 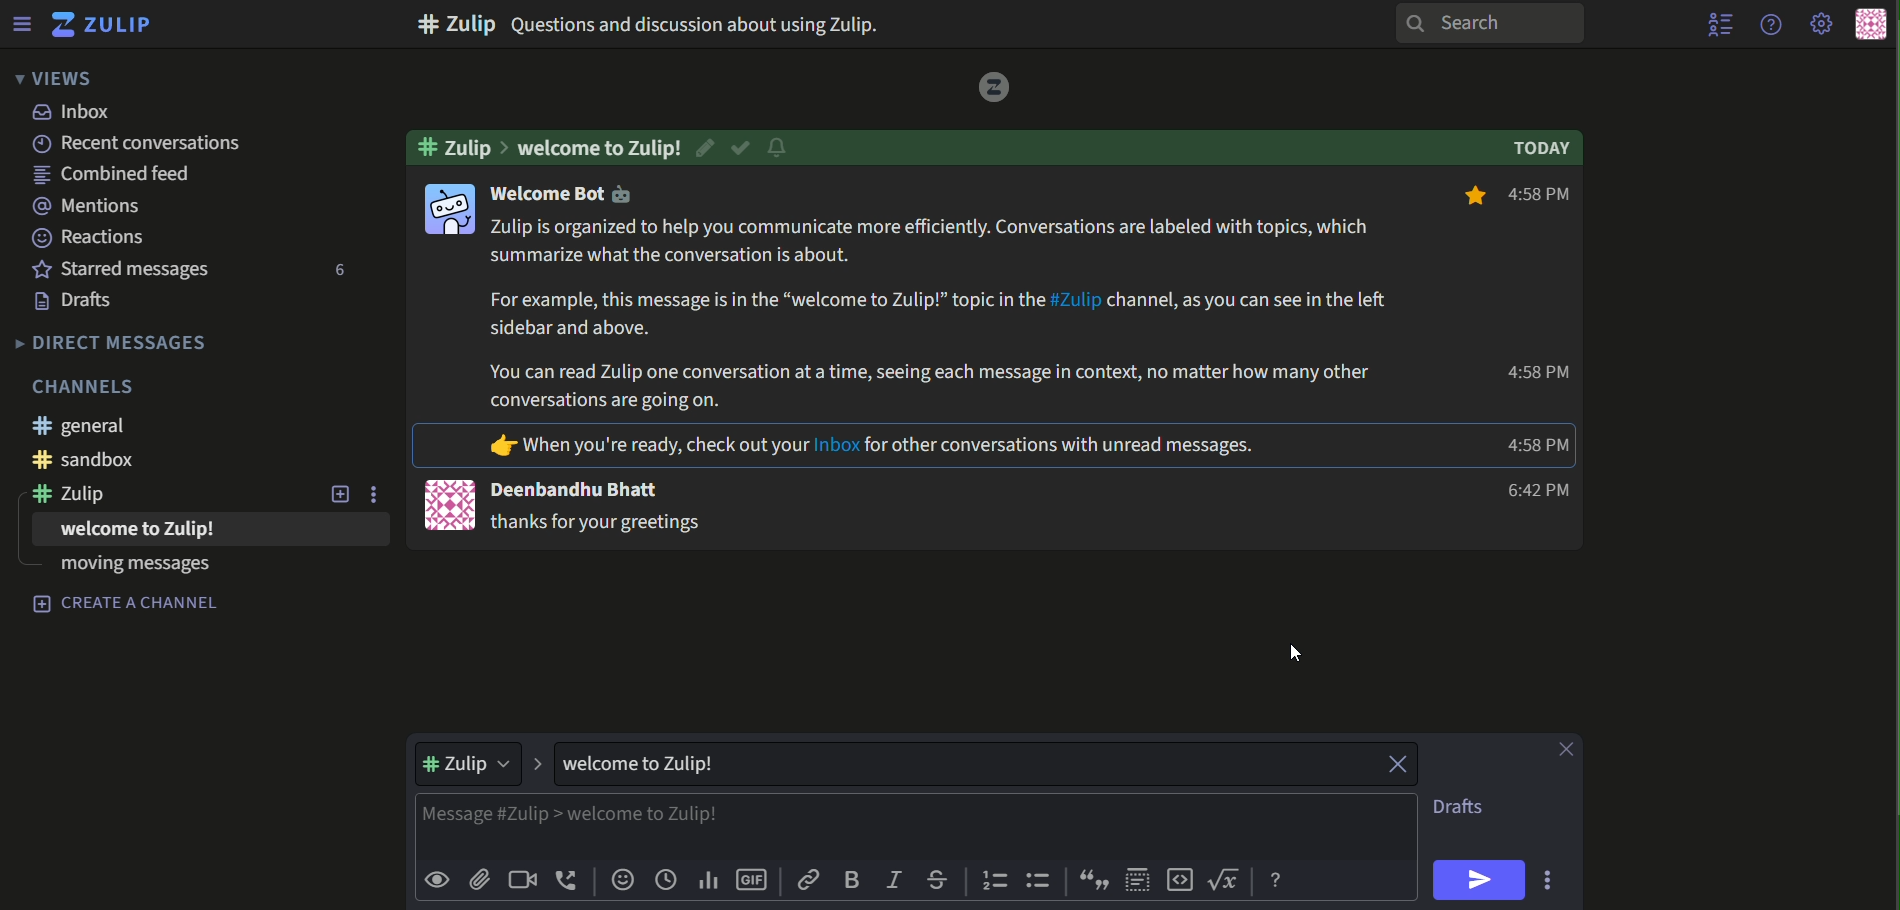 I want to click on text, so click(x=599, y=524).